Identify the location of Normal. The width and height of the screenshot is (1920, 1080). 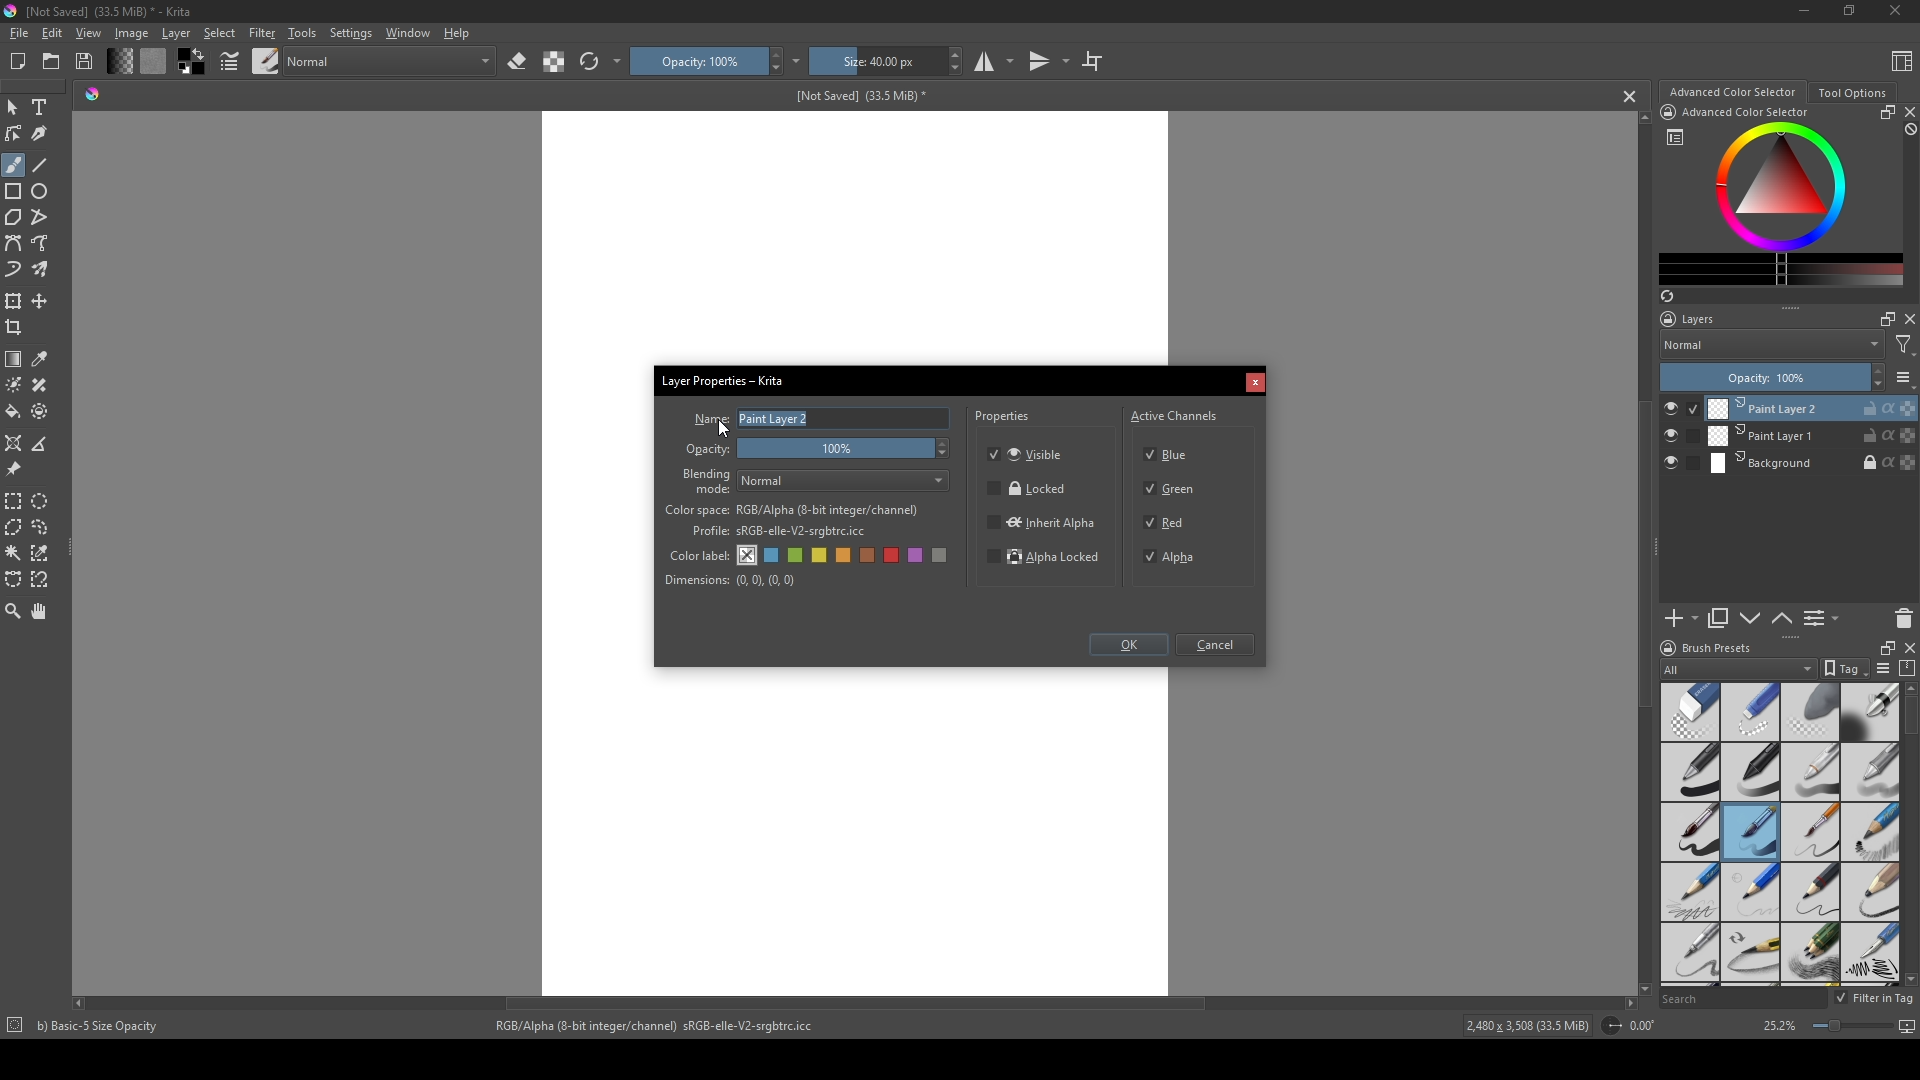
(845, 481).